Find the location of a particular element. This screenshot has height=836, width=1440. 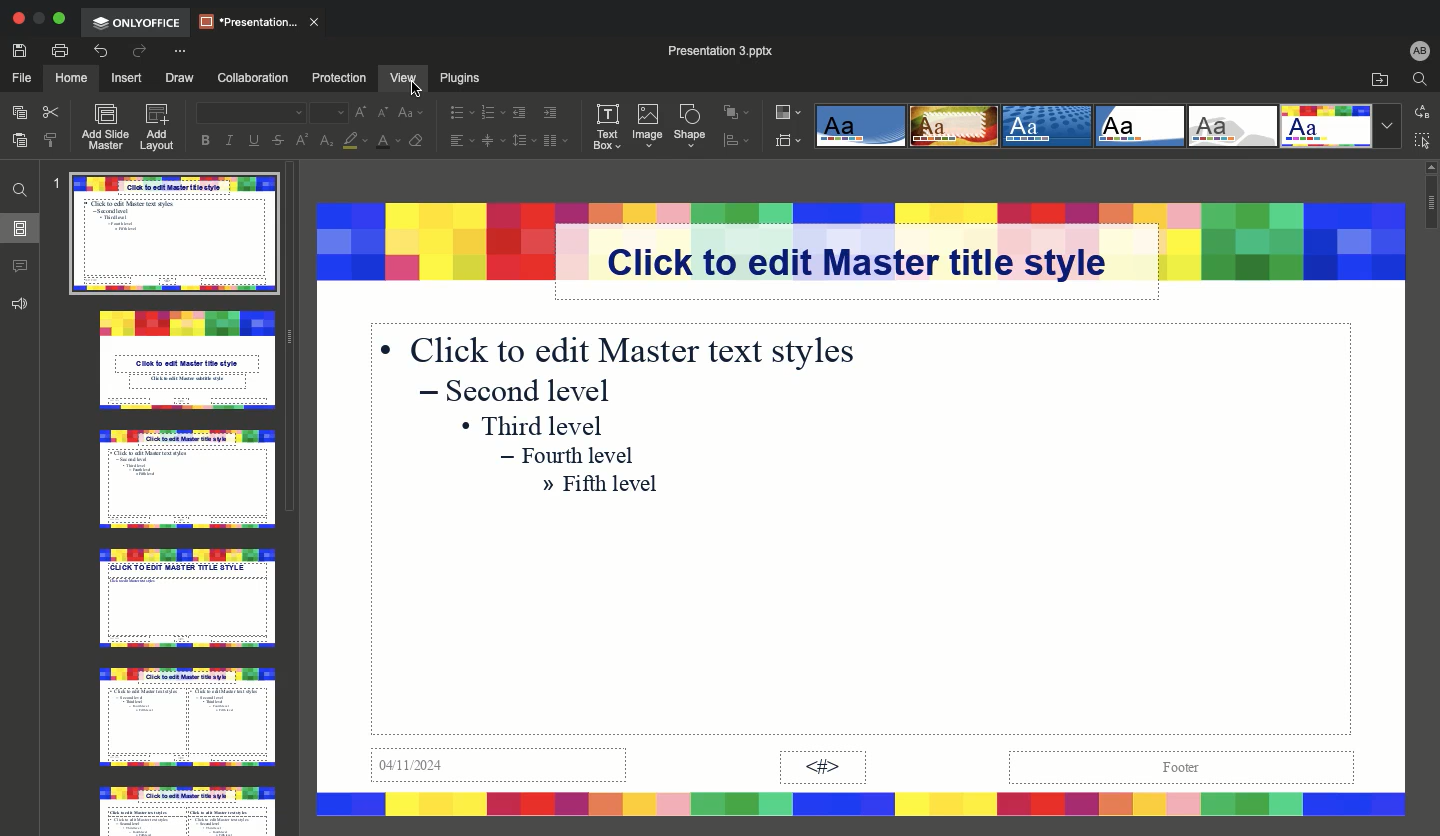

«+ Fifth level is located at coordinates (604, 487).